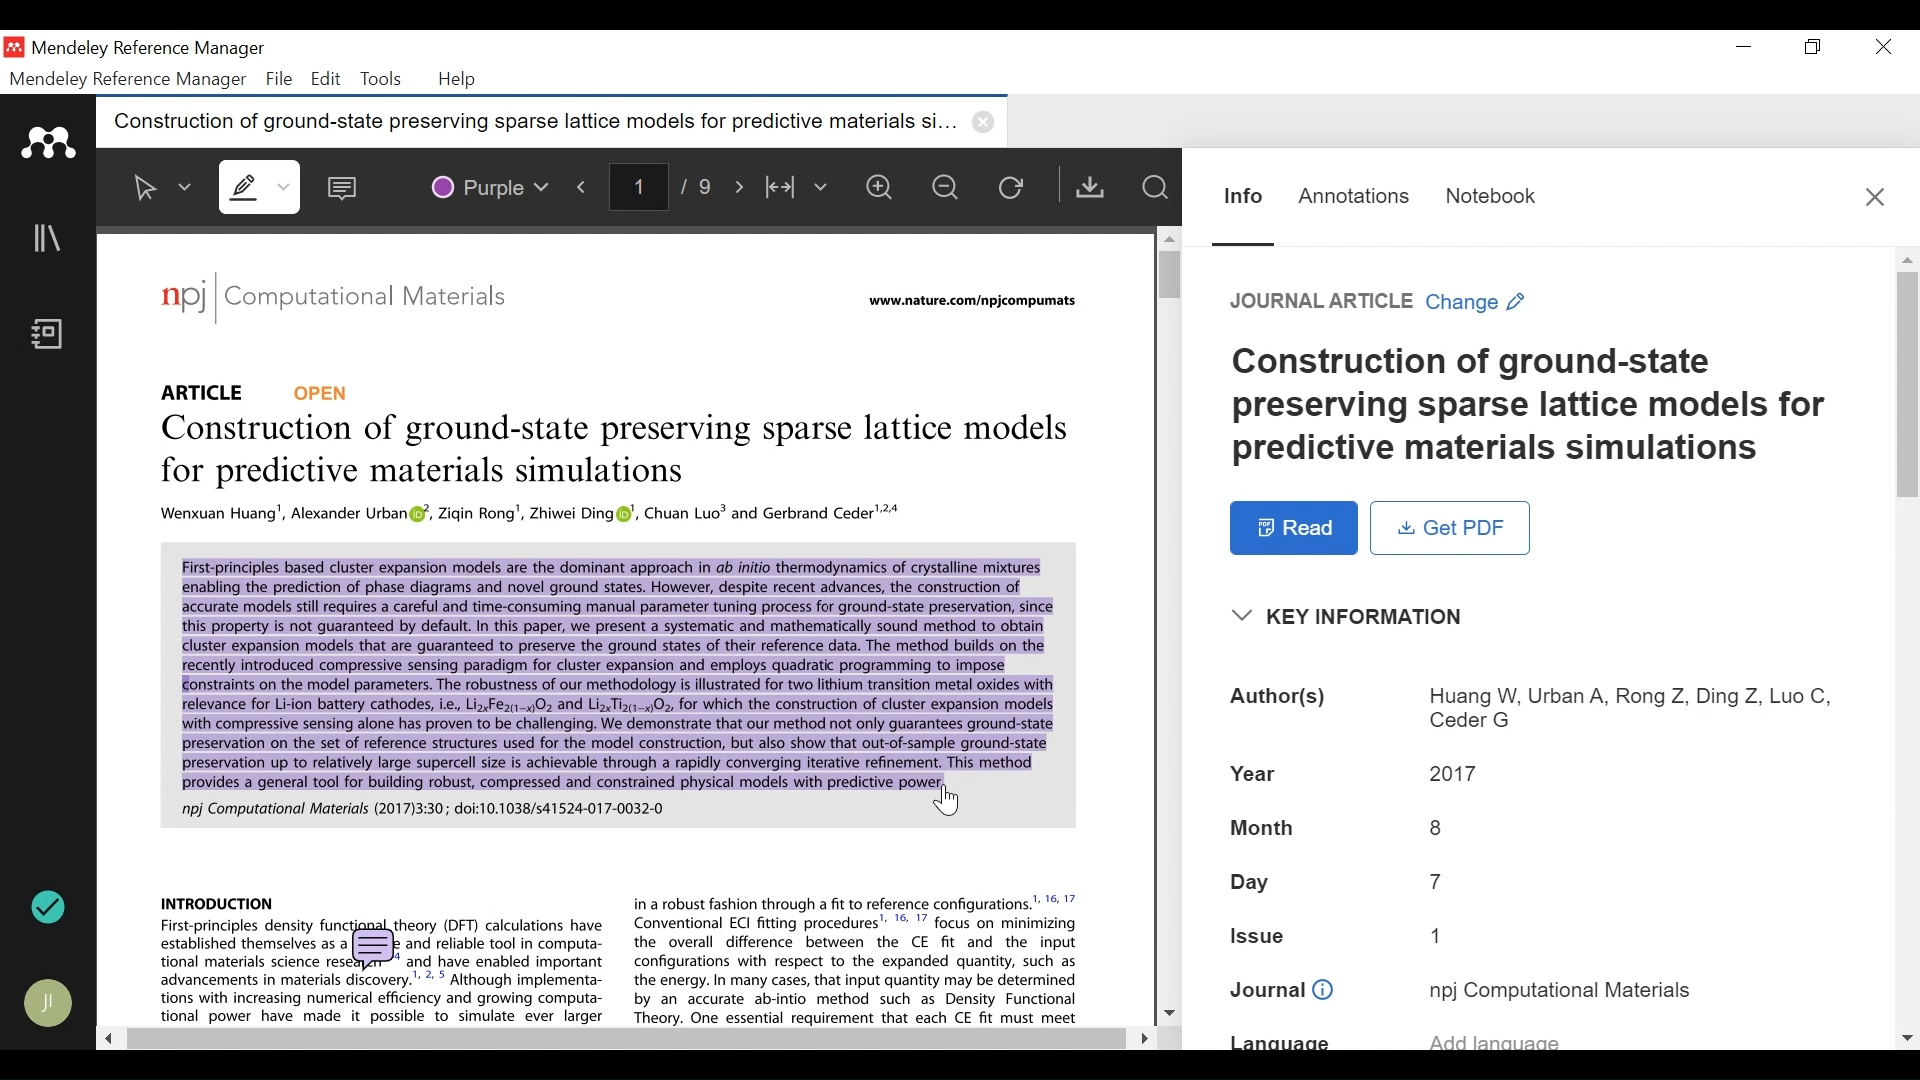  I want to click on Edit, so click(323, 79).